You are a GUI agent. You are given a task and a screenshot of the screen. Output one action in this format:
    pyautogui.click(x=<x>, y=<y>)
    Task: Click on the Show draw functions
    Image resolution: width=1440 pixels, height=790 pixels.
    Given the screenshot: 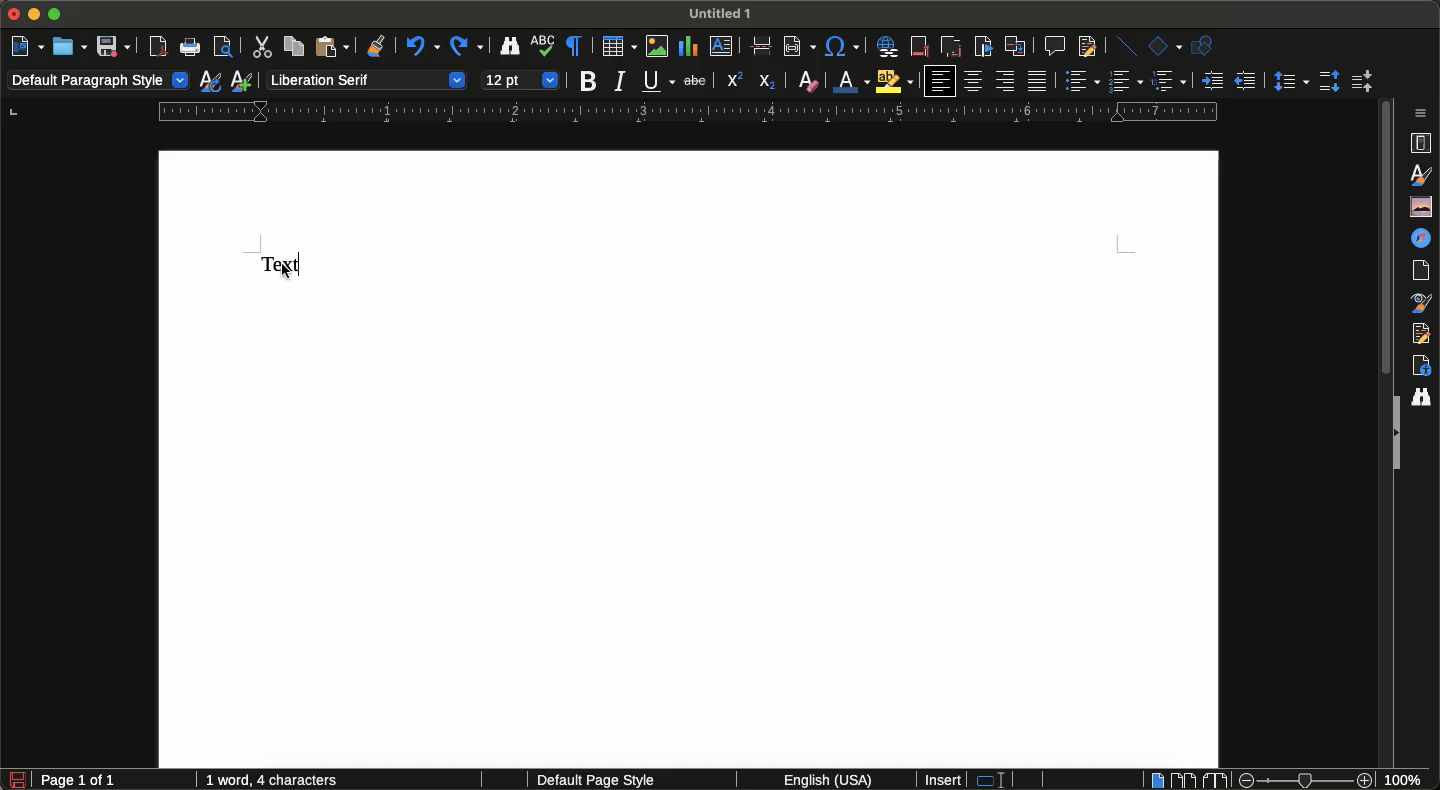 What is the action you would take?
    pyautogui.click(x=1204, y=46)
    